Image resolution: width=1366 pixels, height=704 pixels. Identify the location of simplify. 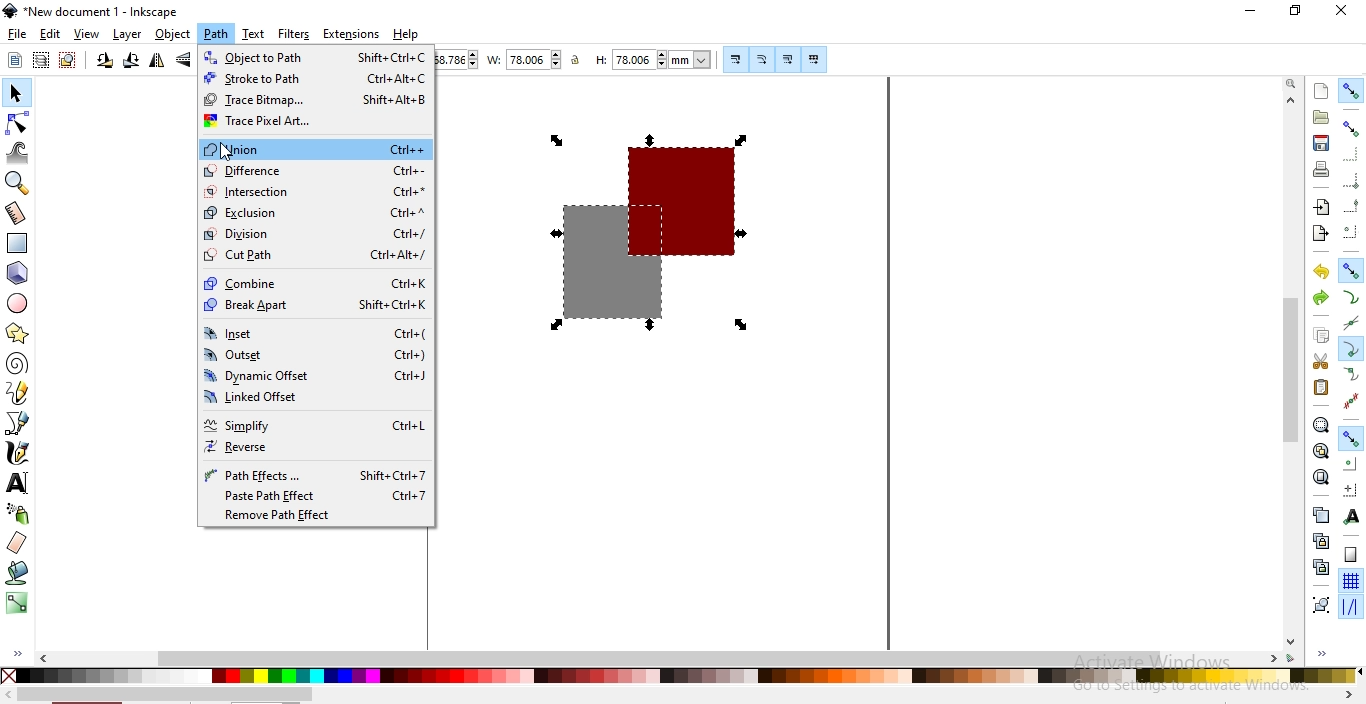
(316, 423).